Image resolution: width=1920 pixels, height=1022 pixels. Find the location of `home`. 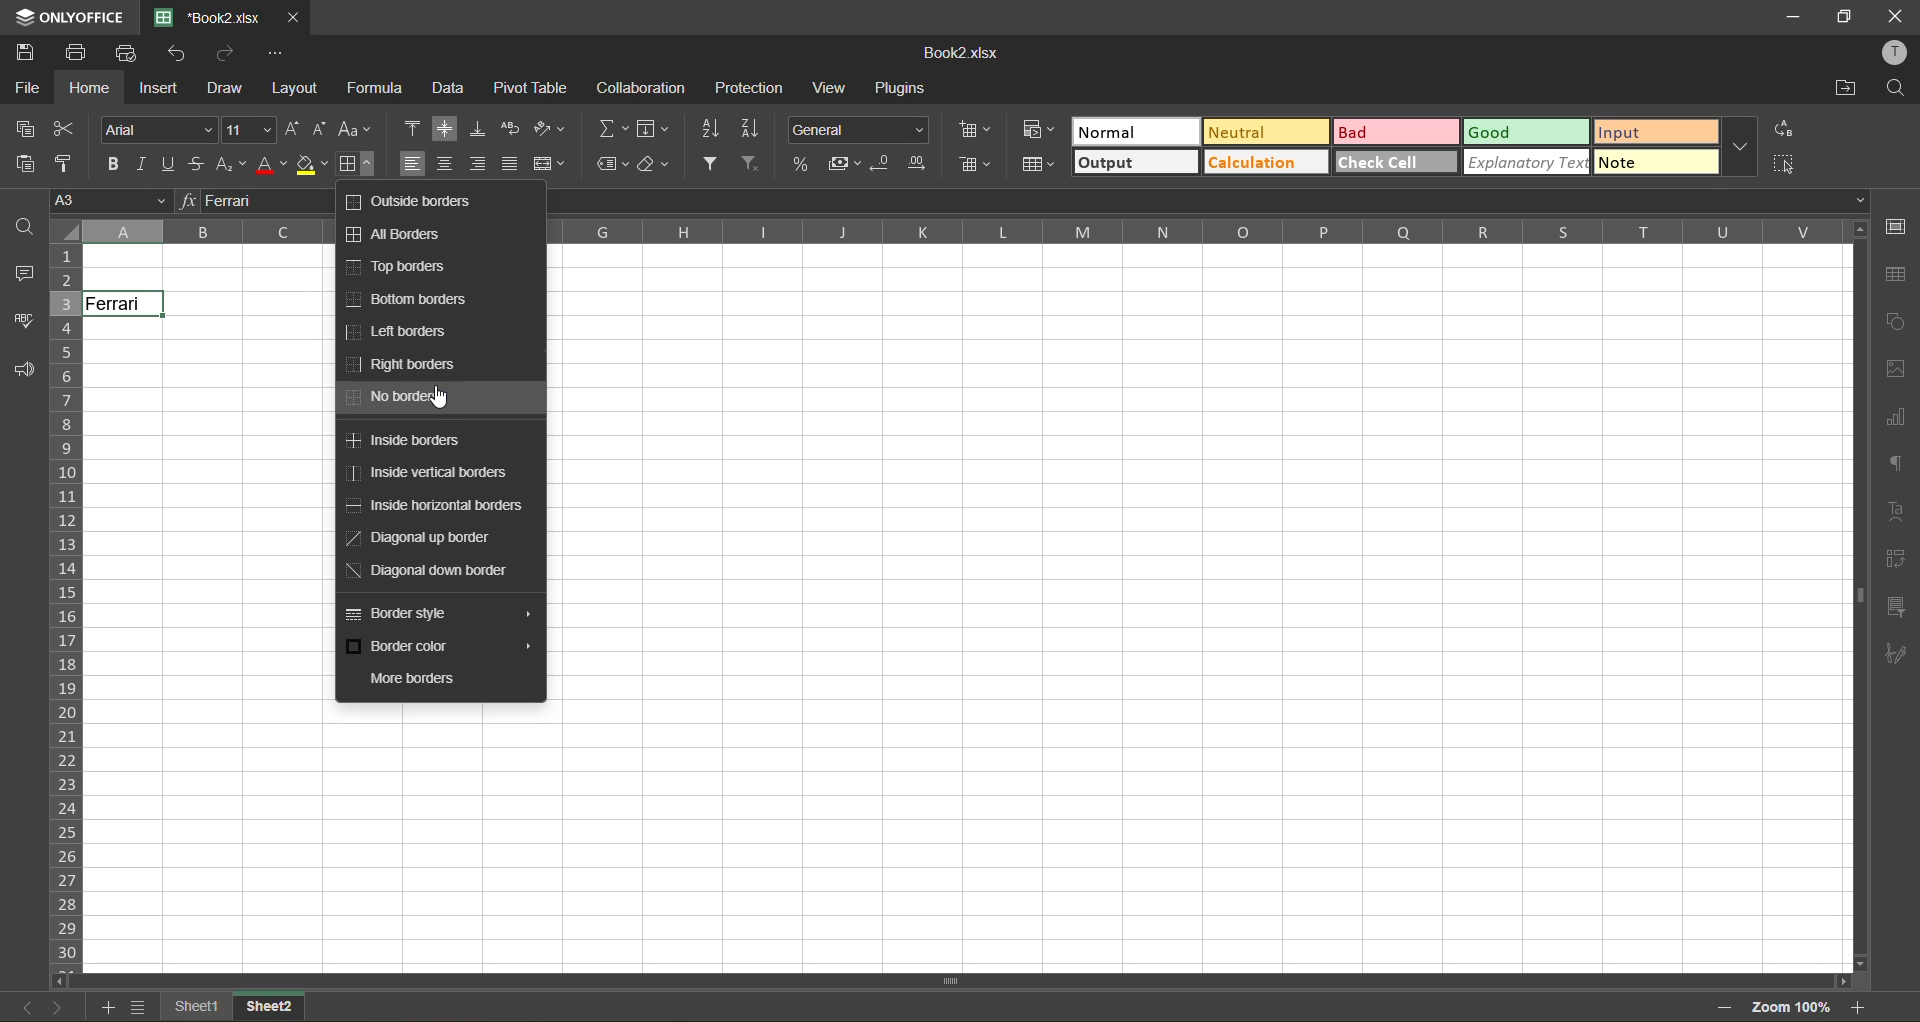

home is located at coordinates (91, 88).